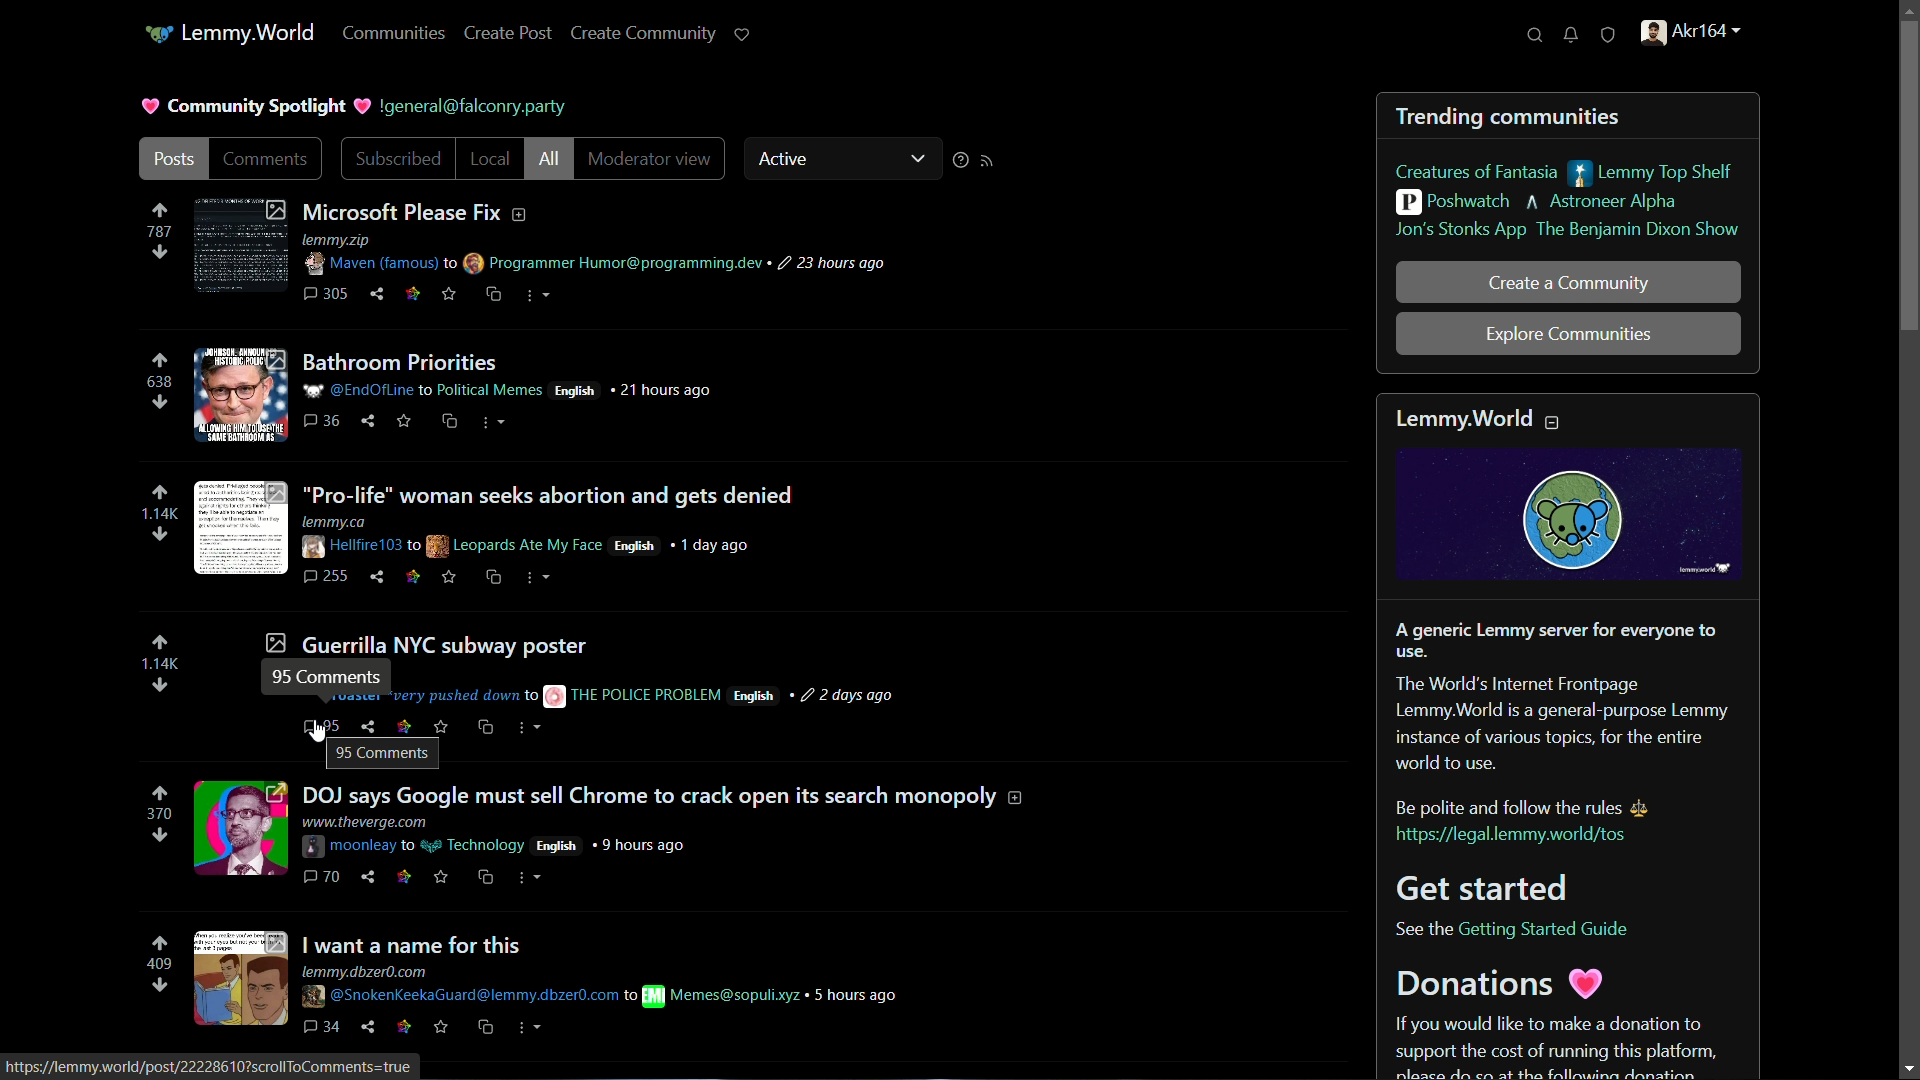  Describe the element at coordinates (359, 546) in the screenshot. I see `hellfire103 to` at that location.